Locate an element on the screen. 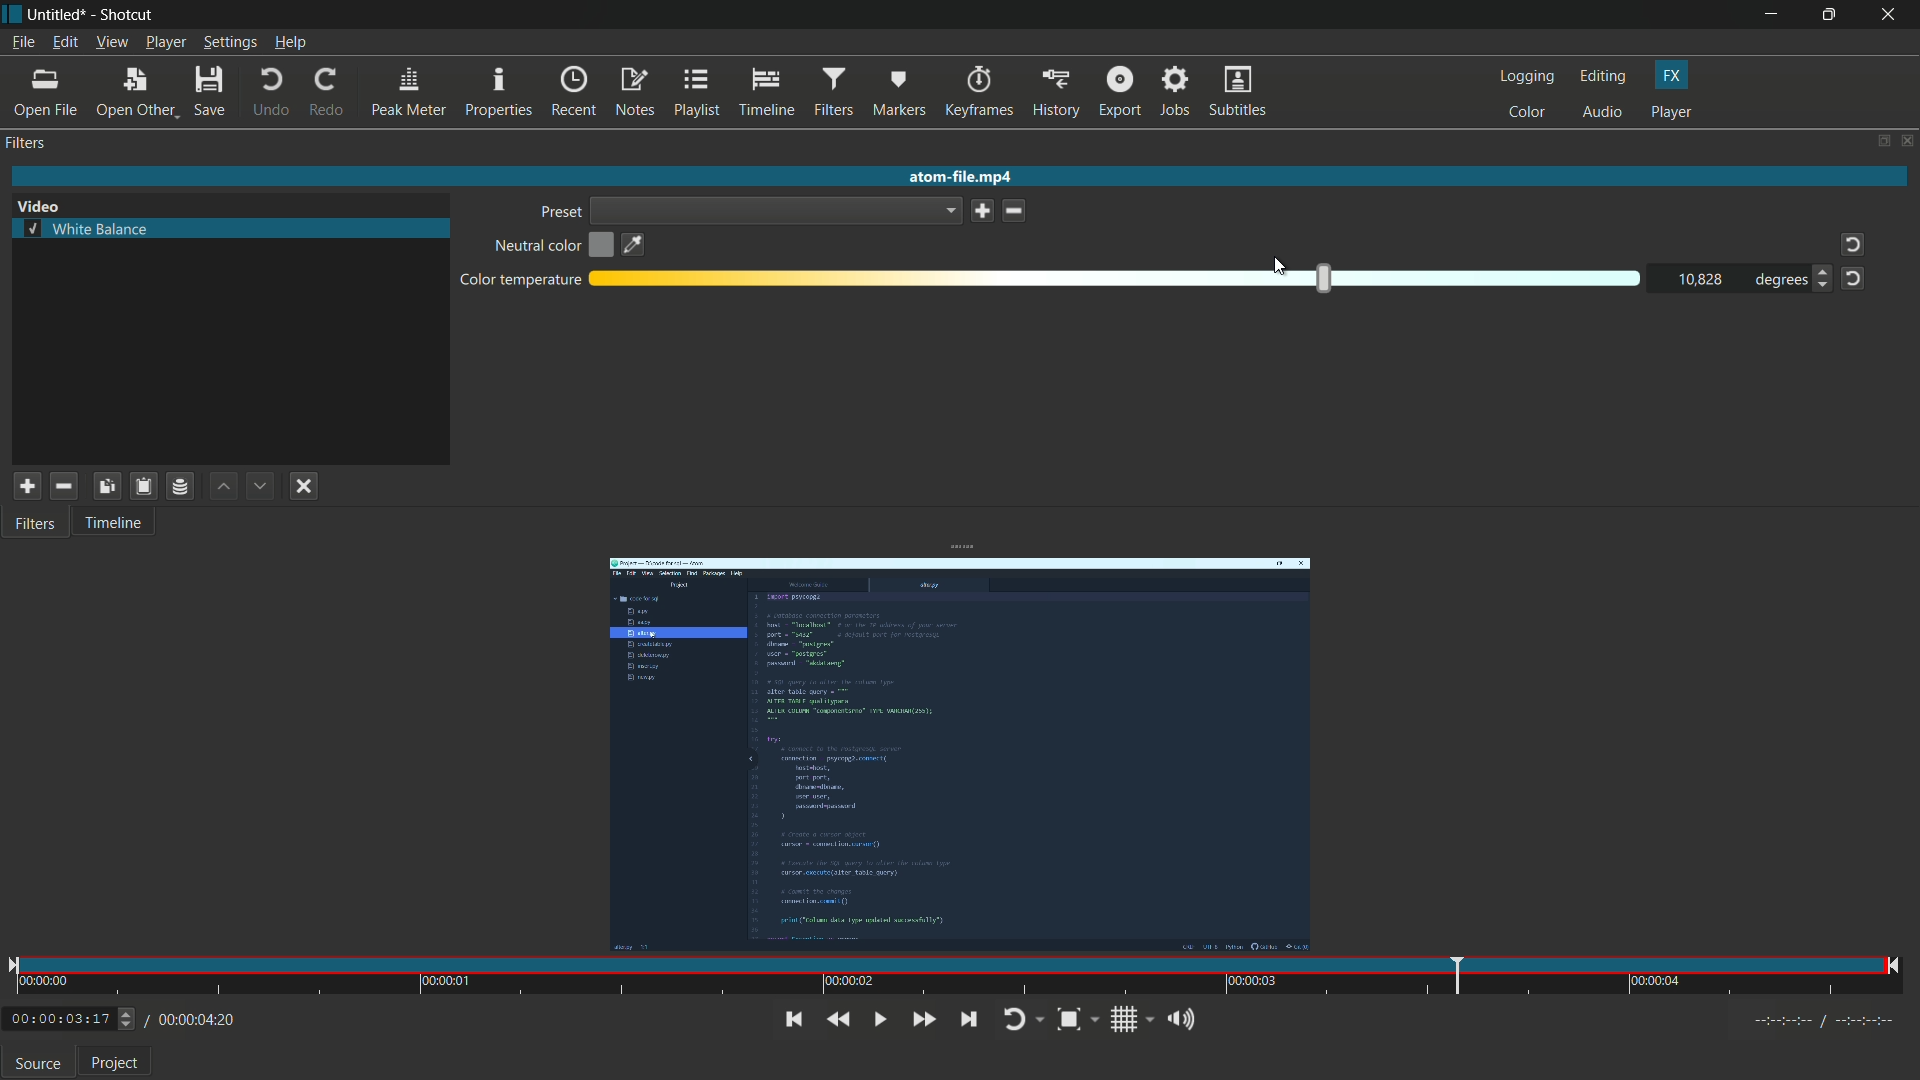  degrees is located at coordinates (1775, 280).